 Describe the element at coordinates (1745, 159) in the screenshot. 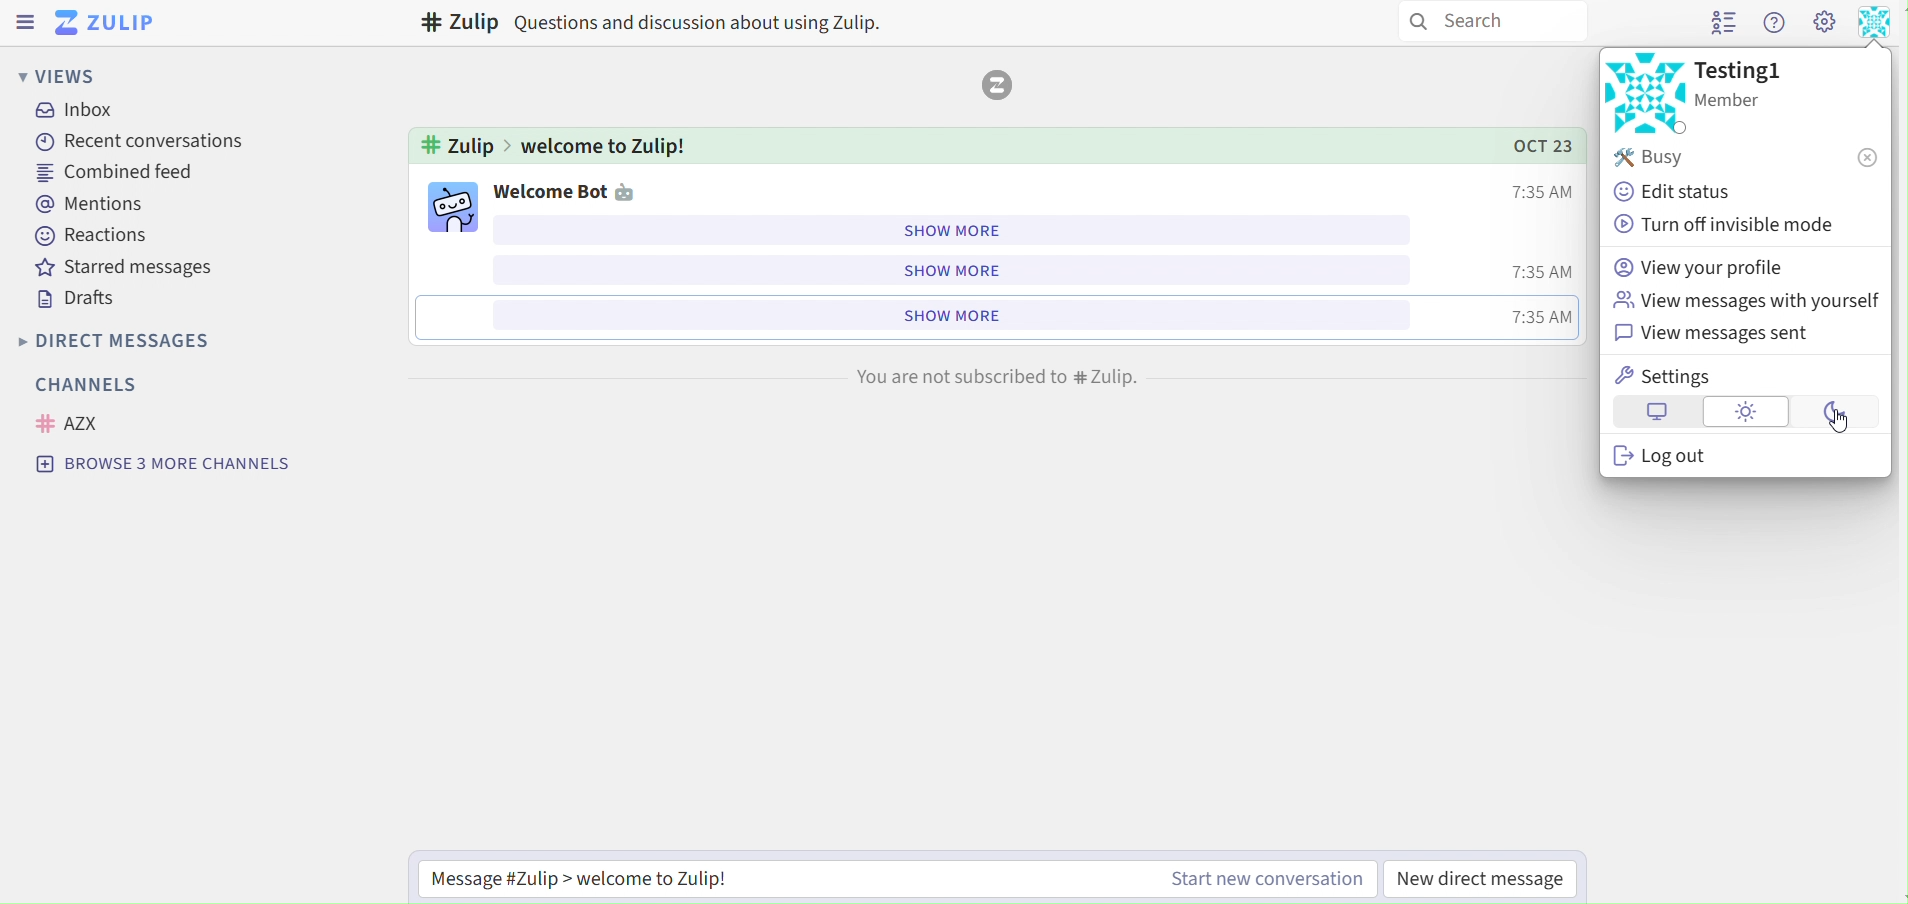

I see `busy` at that location.